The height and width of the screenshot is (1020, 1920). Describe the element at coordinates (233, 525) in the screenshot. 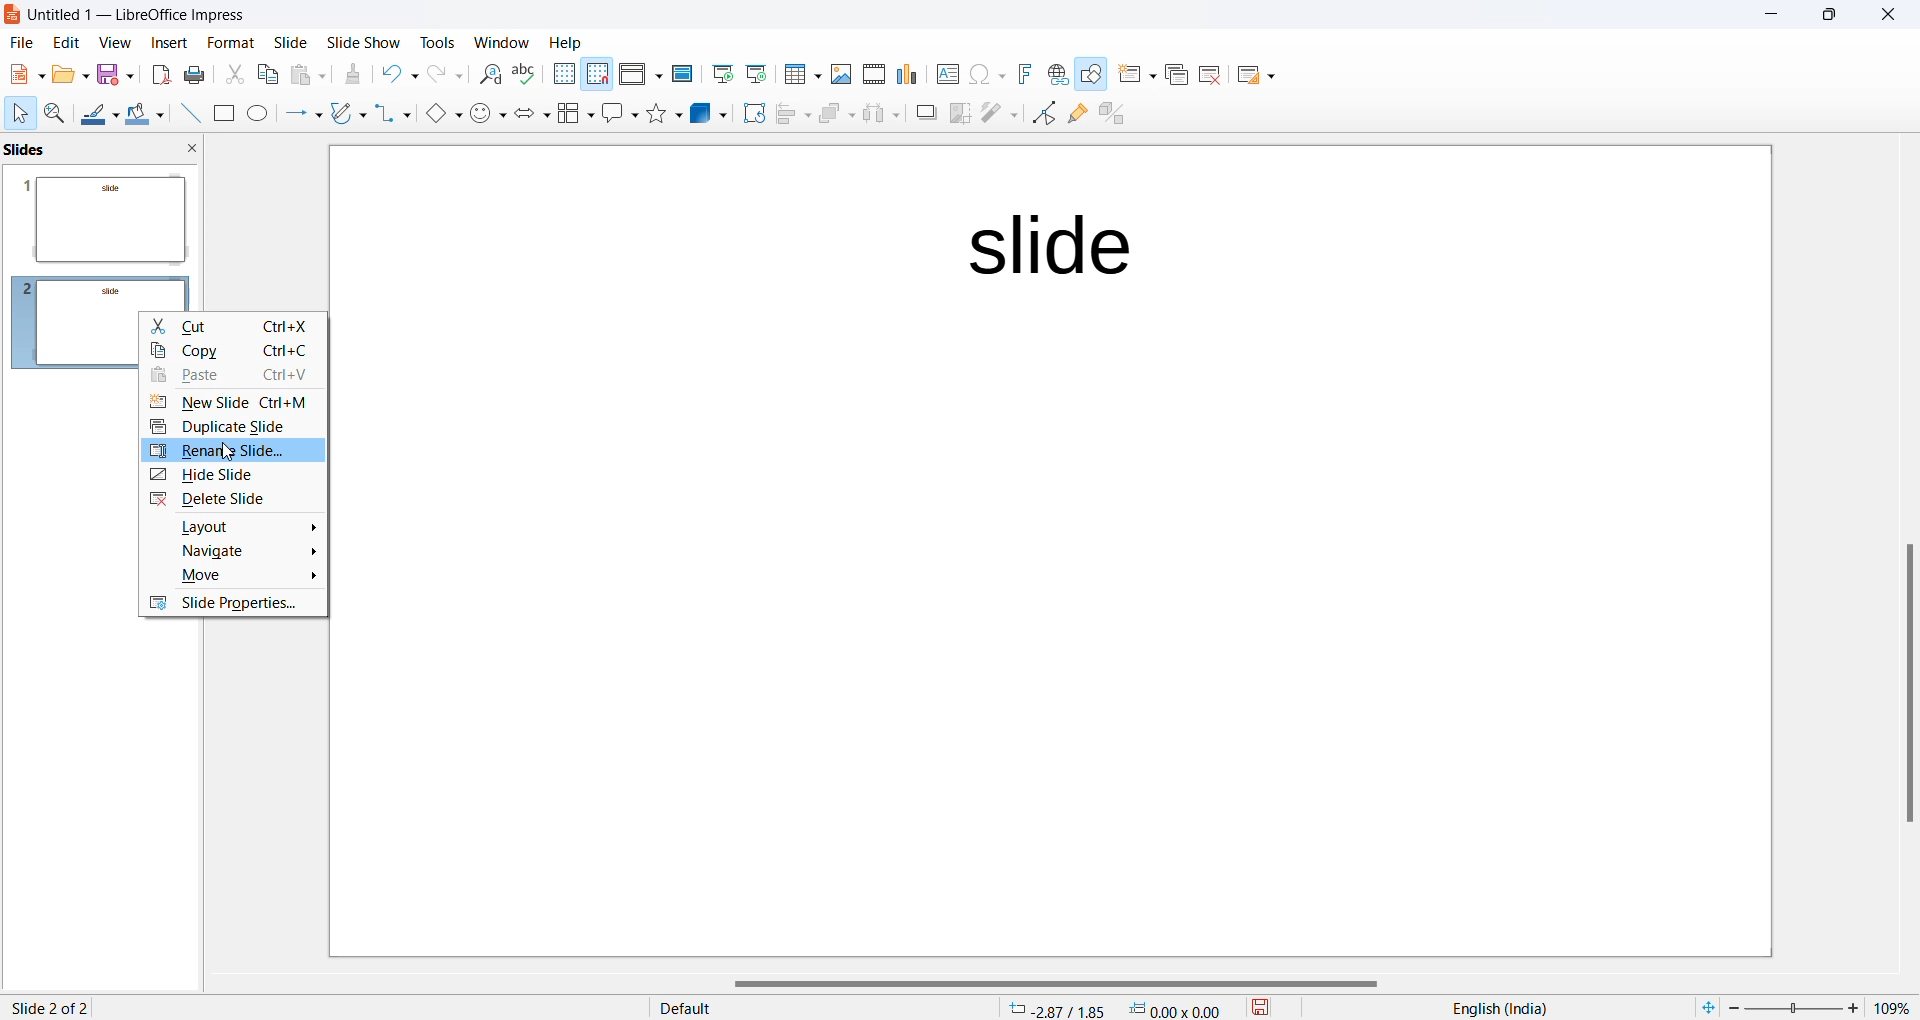

I see `layout` at that location.